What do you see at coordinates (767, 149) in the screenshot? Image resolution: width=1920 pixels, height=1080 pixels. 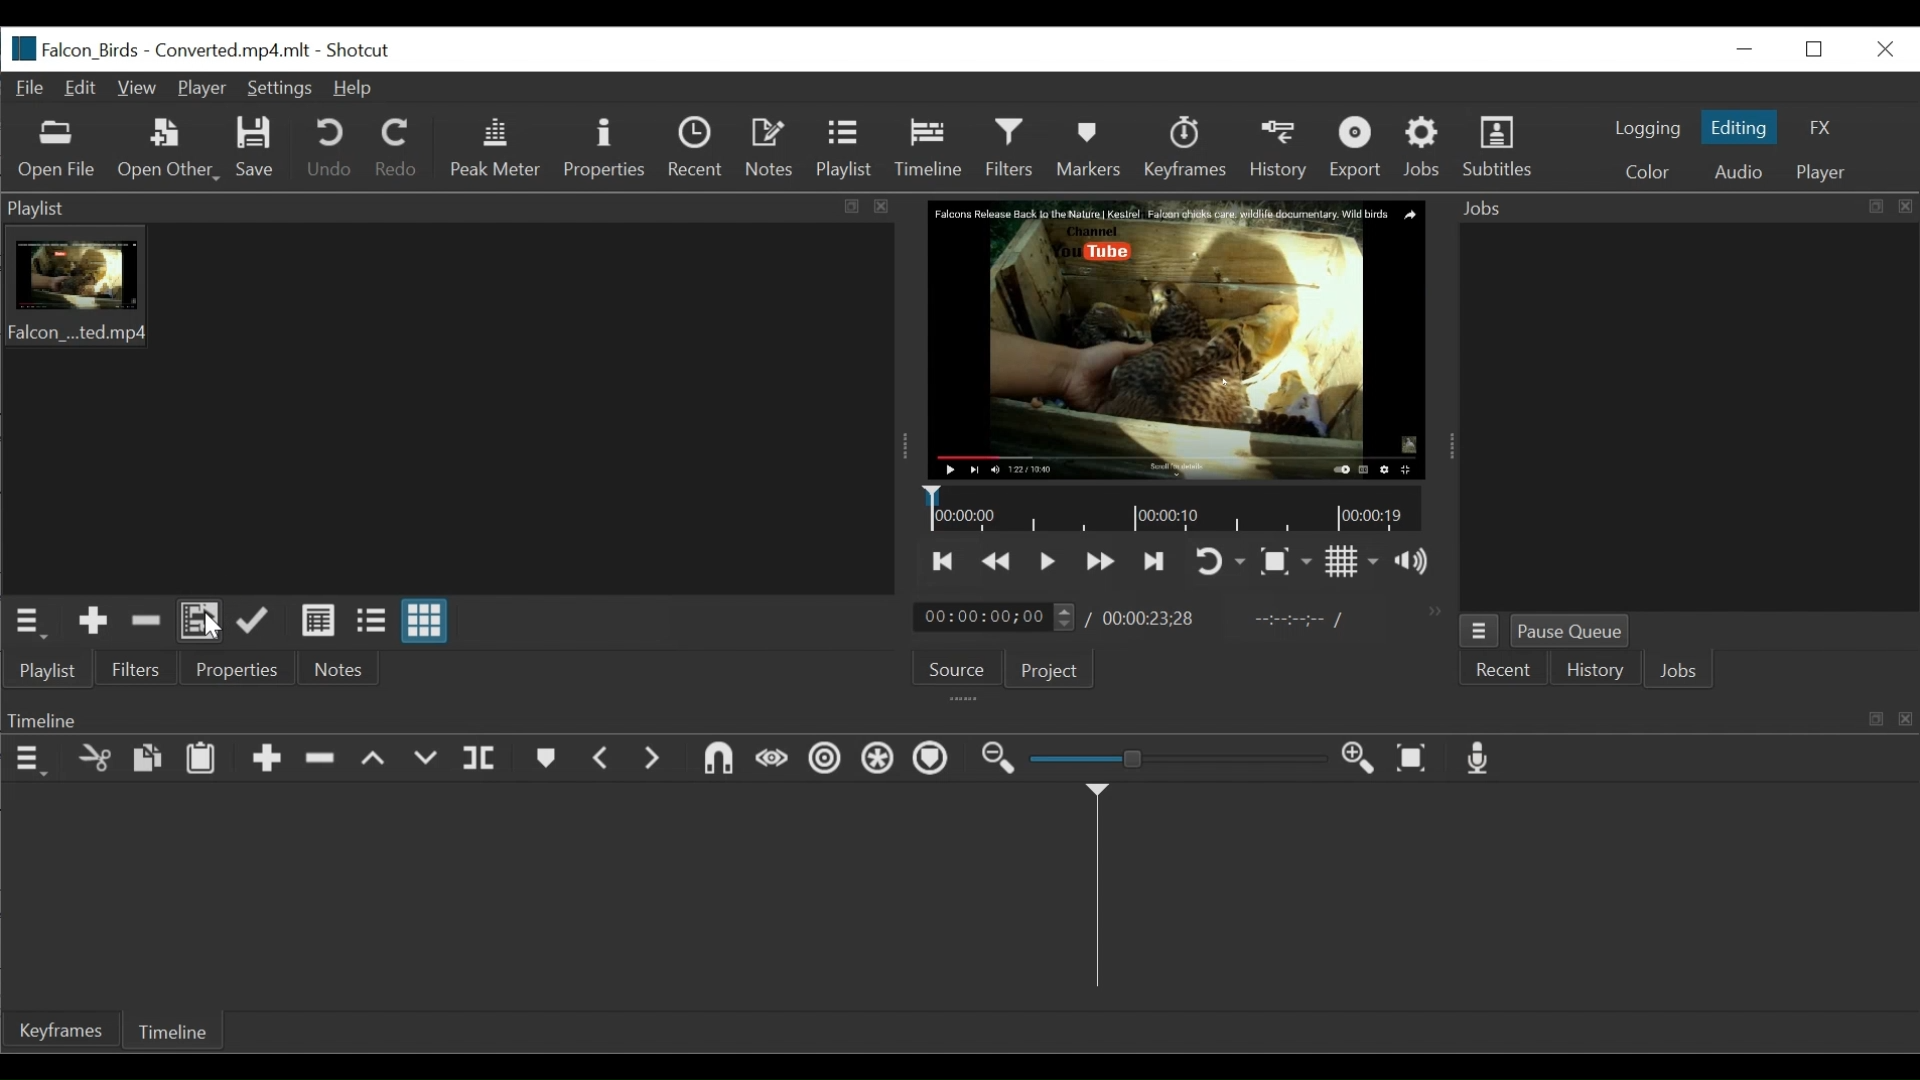 I see `Notes` at bounding box center [767, 149].